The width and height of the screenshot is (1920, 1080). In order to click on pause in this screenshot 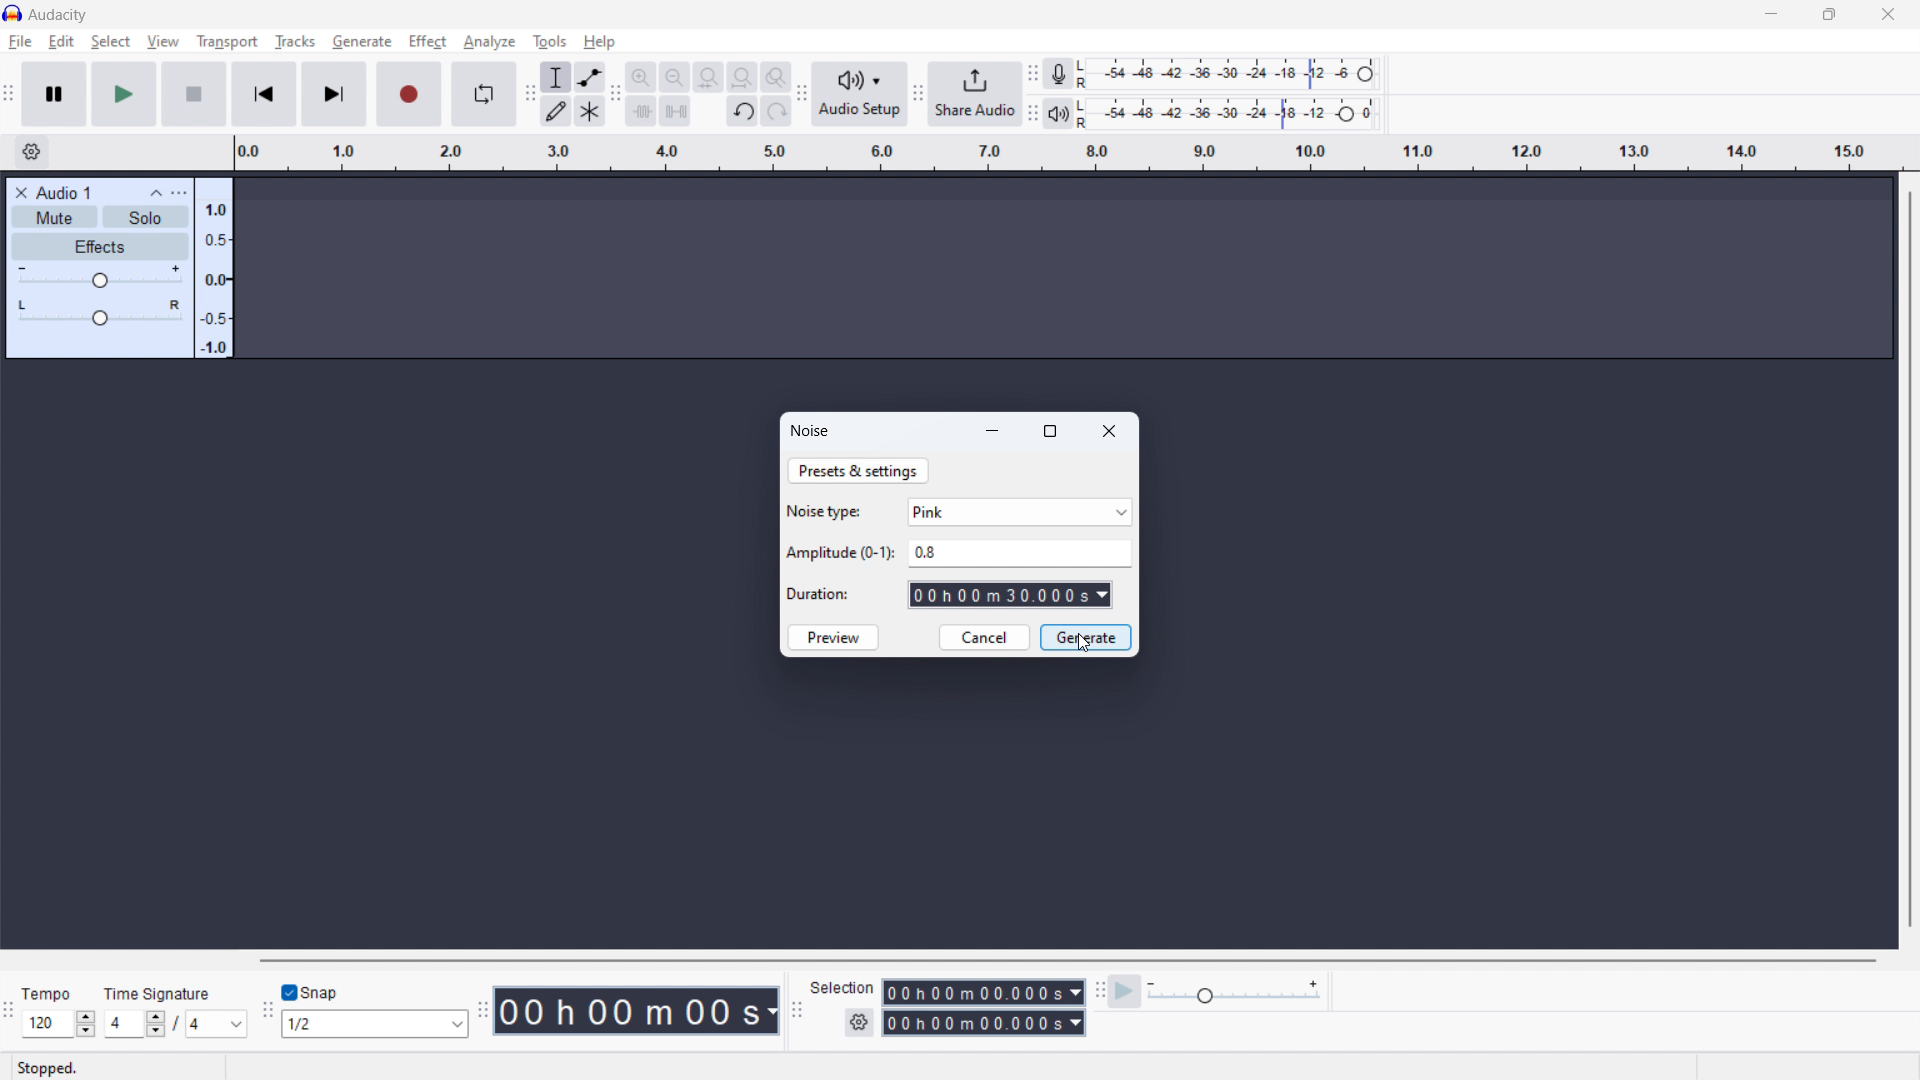, I will do `click(54, 94)`.